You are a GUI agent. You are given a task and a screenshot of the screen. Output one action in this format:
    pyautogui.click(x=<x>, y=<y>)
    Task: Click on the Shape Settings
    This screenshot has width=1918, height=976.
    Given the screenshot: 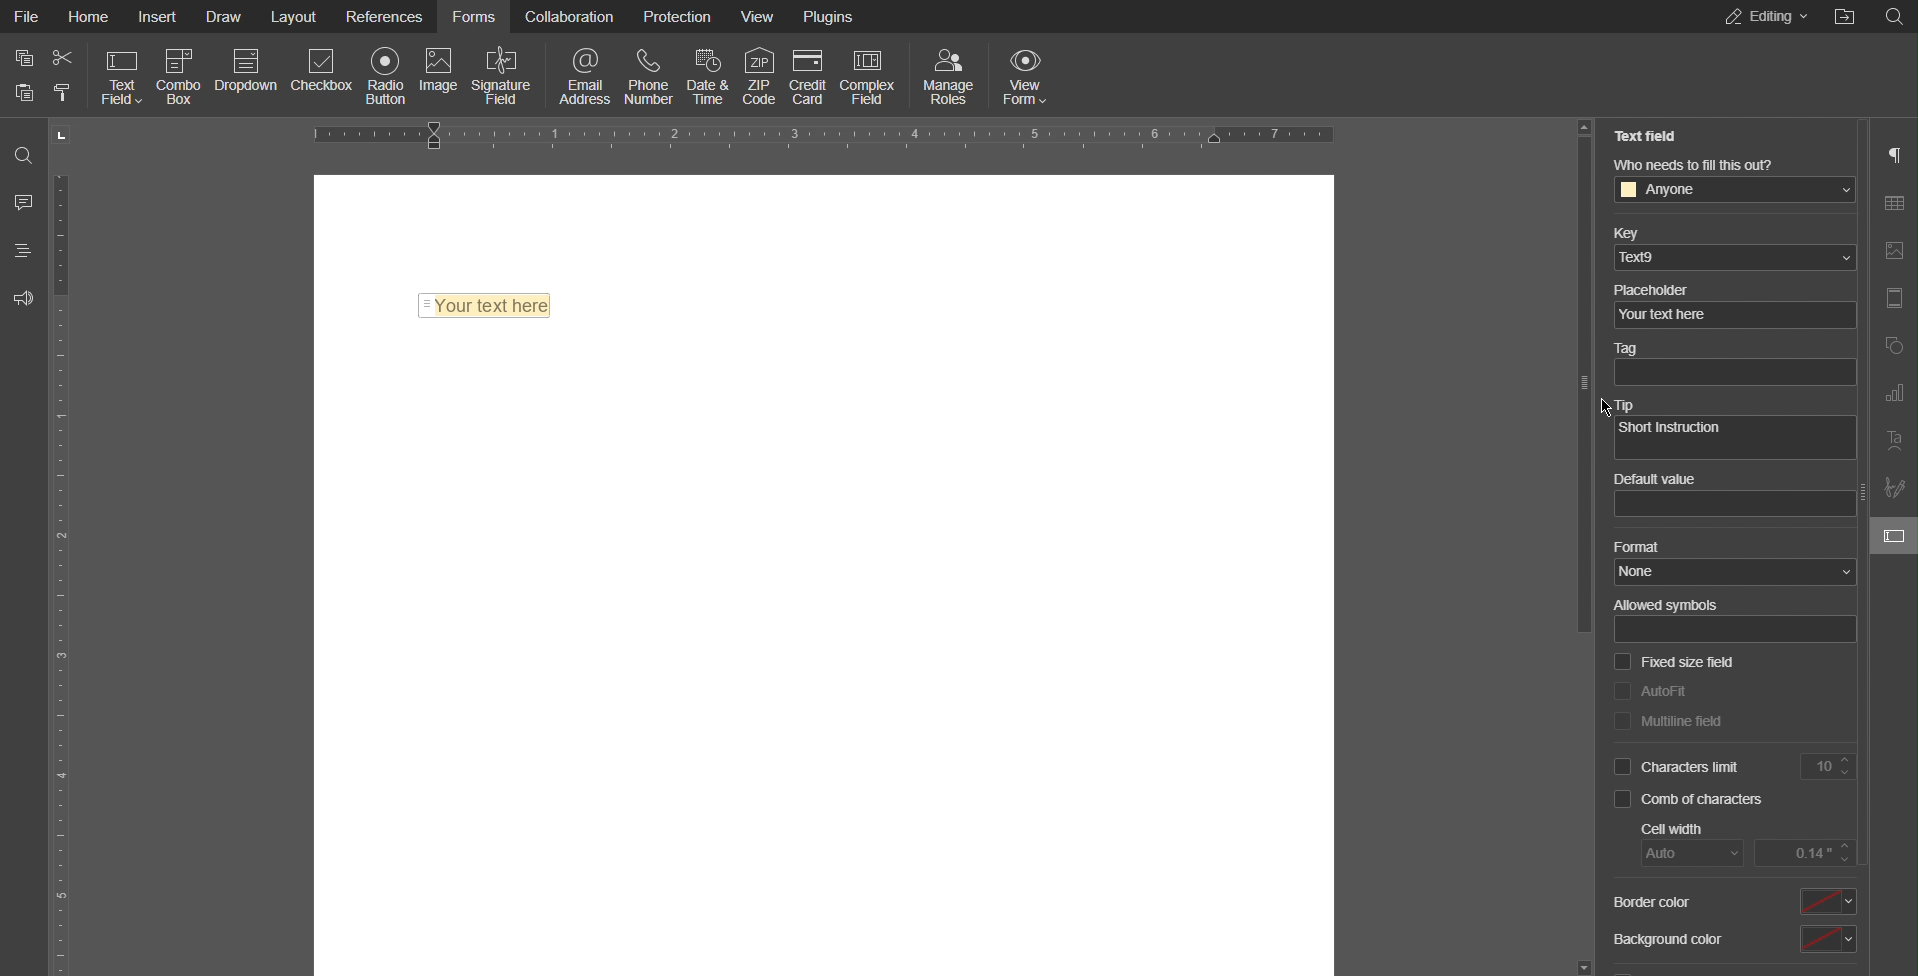 What is the action you would take?
    pyautogui.click(x=1893, y=342)
    